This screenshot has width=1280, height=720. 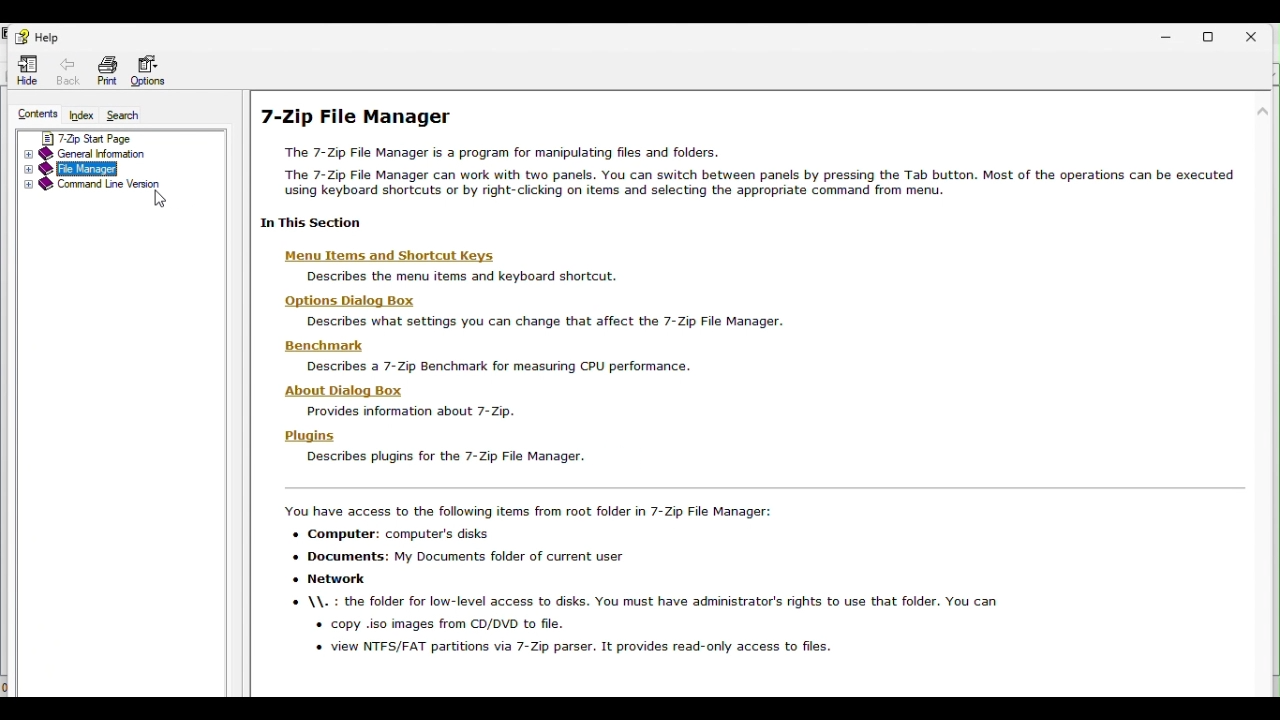 What do you see at coordinates (1267, 295) in the screenshot?
I see `scroll bar` at bounding box center [1267, 295].